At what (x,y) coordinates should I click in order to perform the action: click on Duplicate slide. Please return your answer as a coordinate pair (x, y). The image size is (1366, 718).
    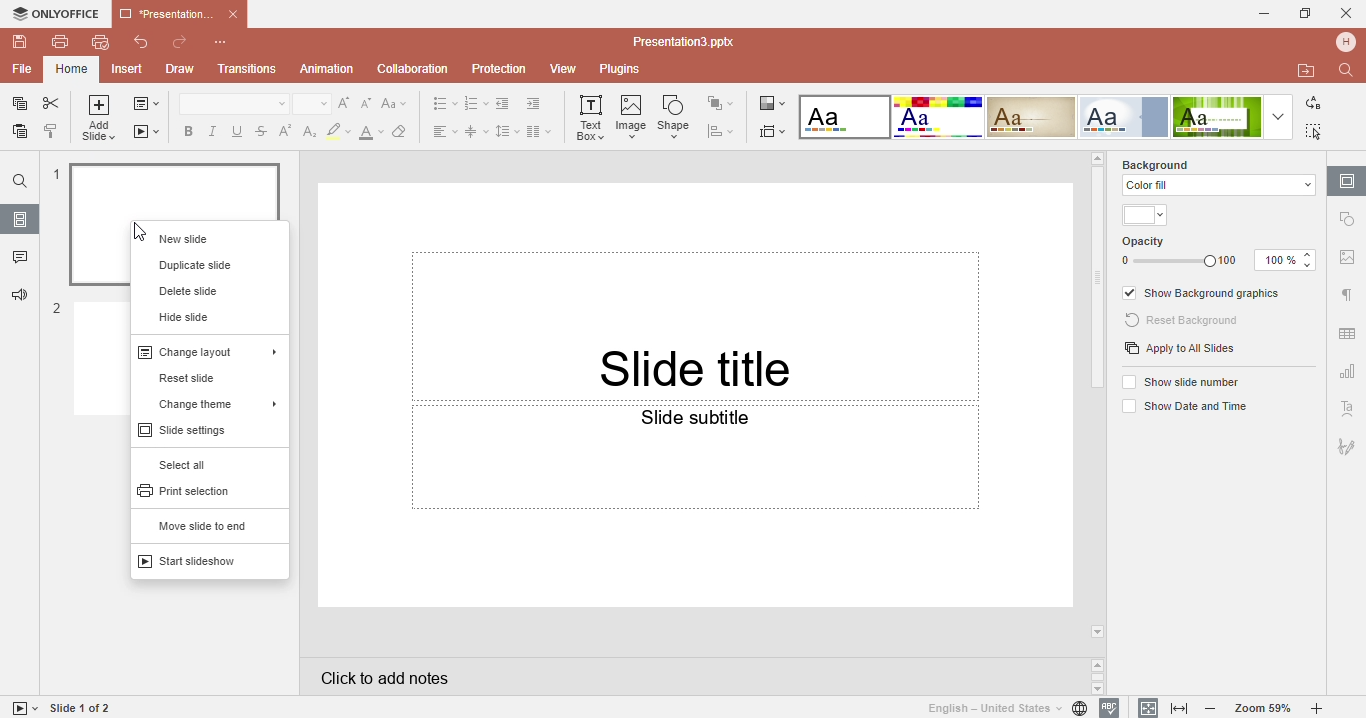
    Looking at the image, I should click on (198, 265).